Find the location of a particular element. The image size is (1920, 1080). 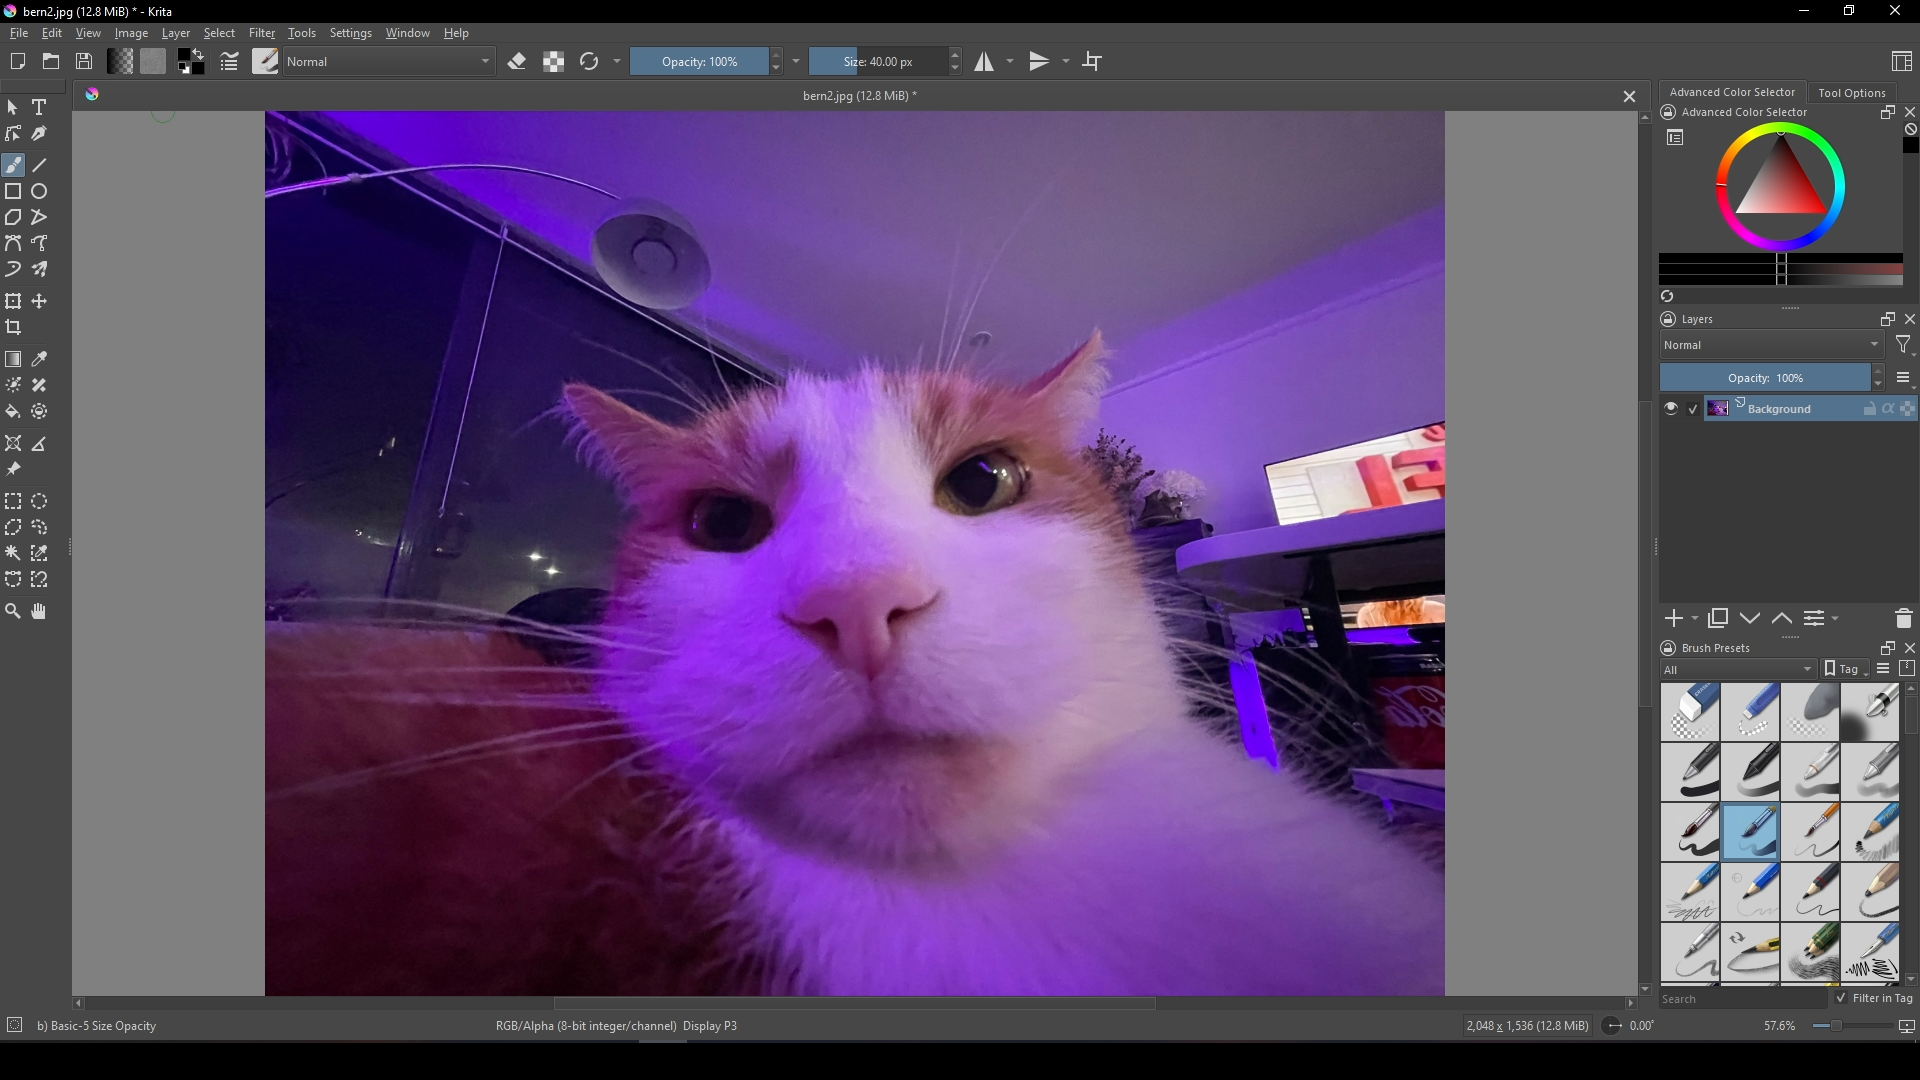

Vertical scroll is located at coordinates (1645, 552).